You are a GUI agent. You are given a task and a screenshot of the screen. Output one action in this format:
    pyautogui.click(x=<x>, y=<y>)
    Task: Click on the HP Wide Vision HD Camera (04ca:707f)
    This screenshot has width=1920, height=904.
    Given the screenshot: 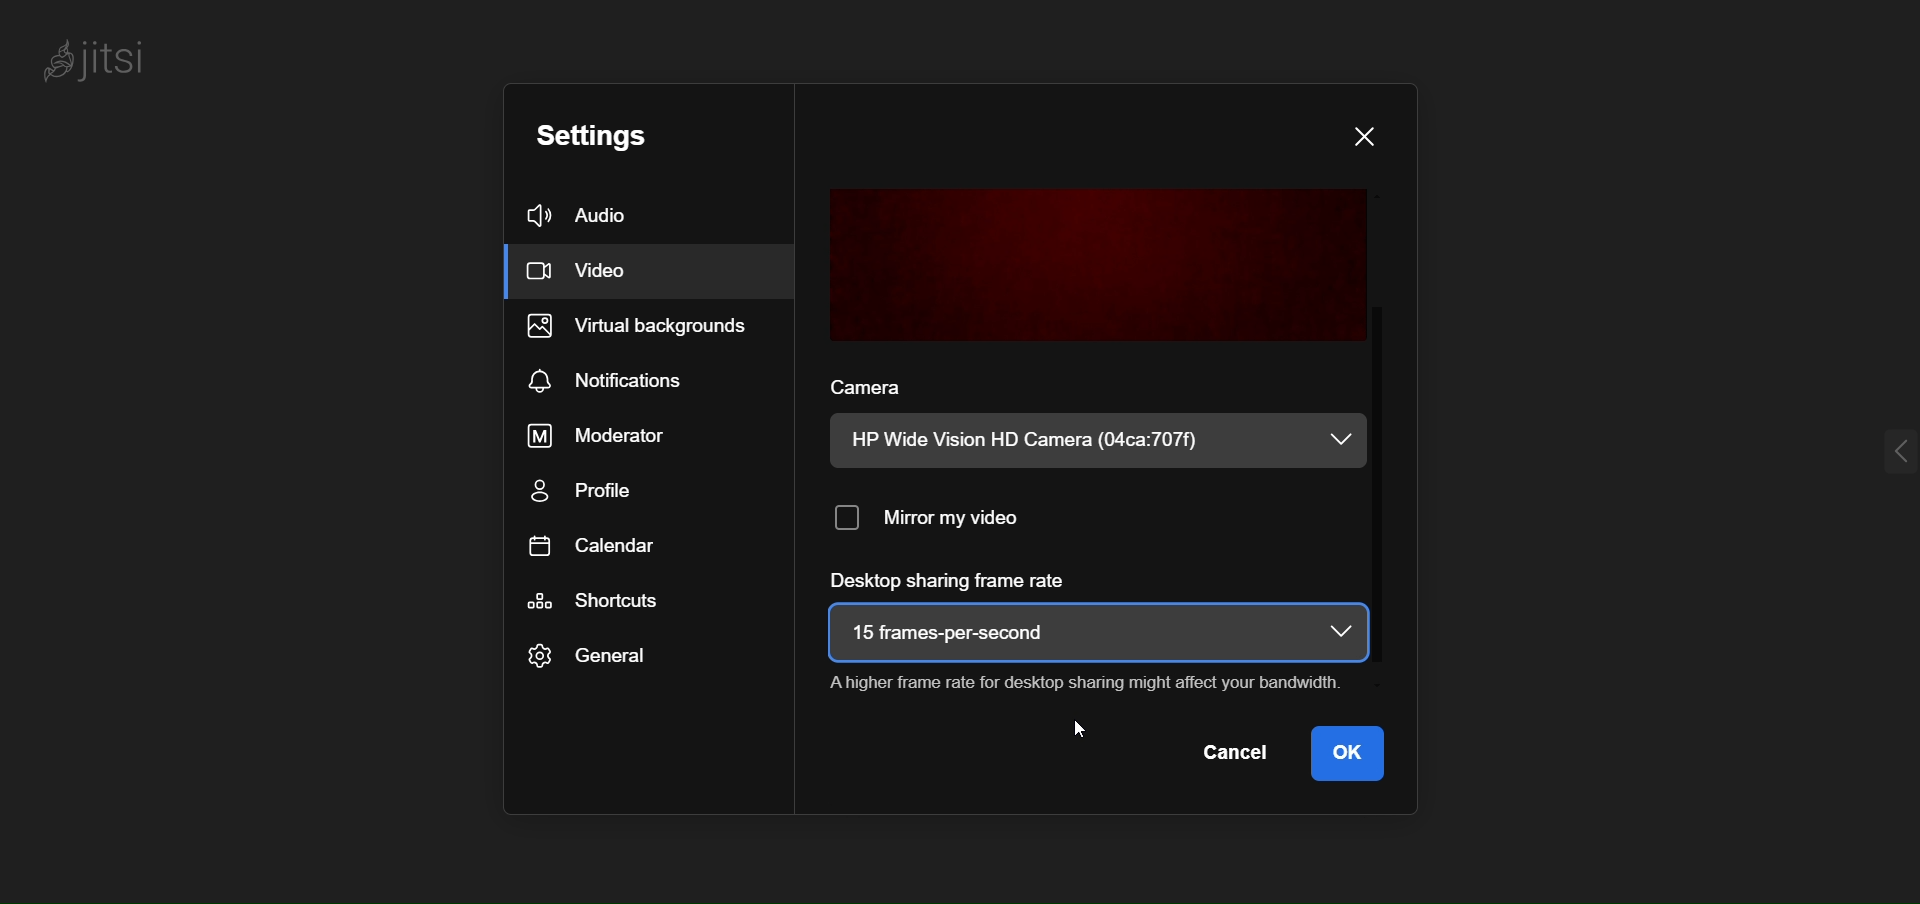 What is the action you would take?
    pyautogui.click(x=1039, y=440)
    